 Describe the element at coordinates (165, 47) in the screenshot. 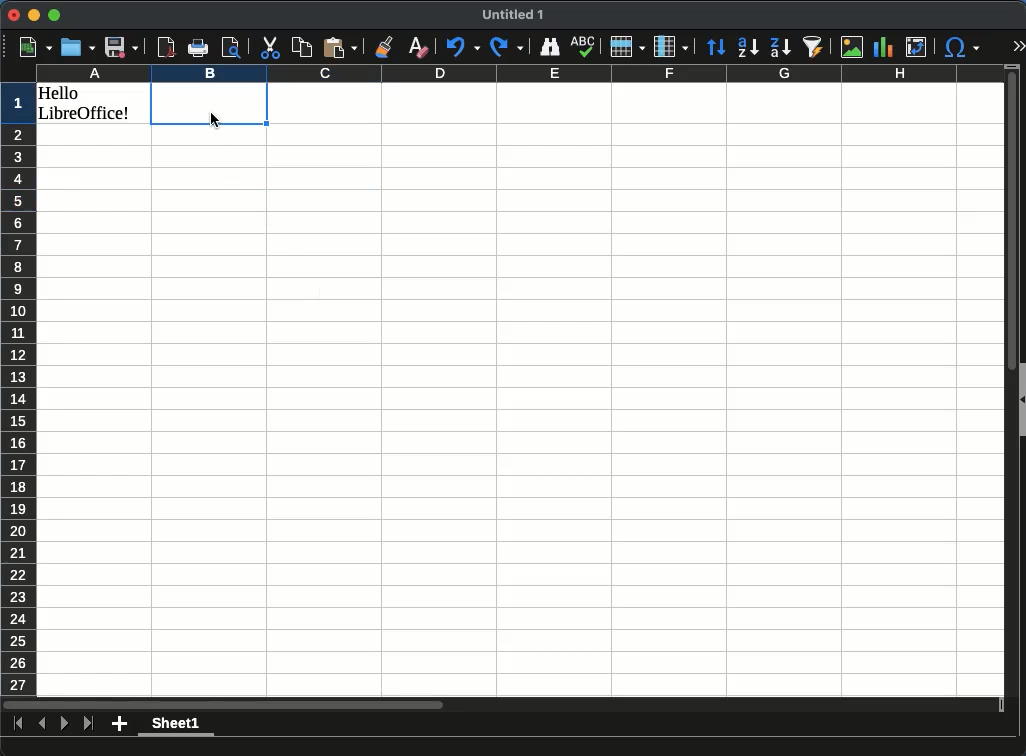

I see `pdf` at that location.